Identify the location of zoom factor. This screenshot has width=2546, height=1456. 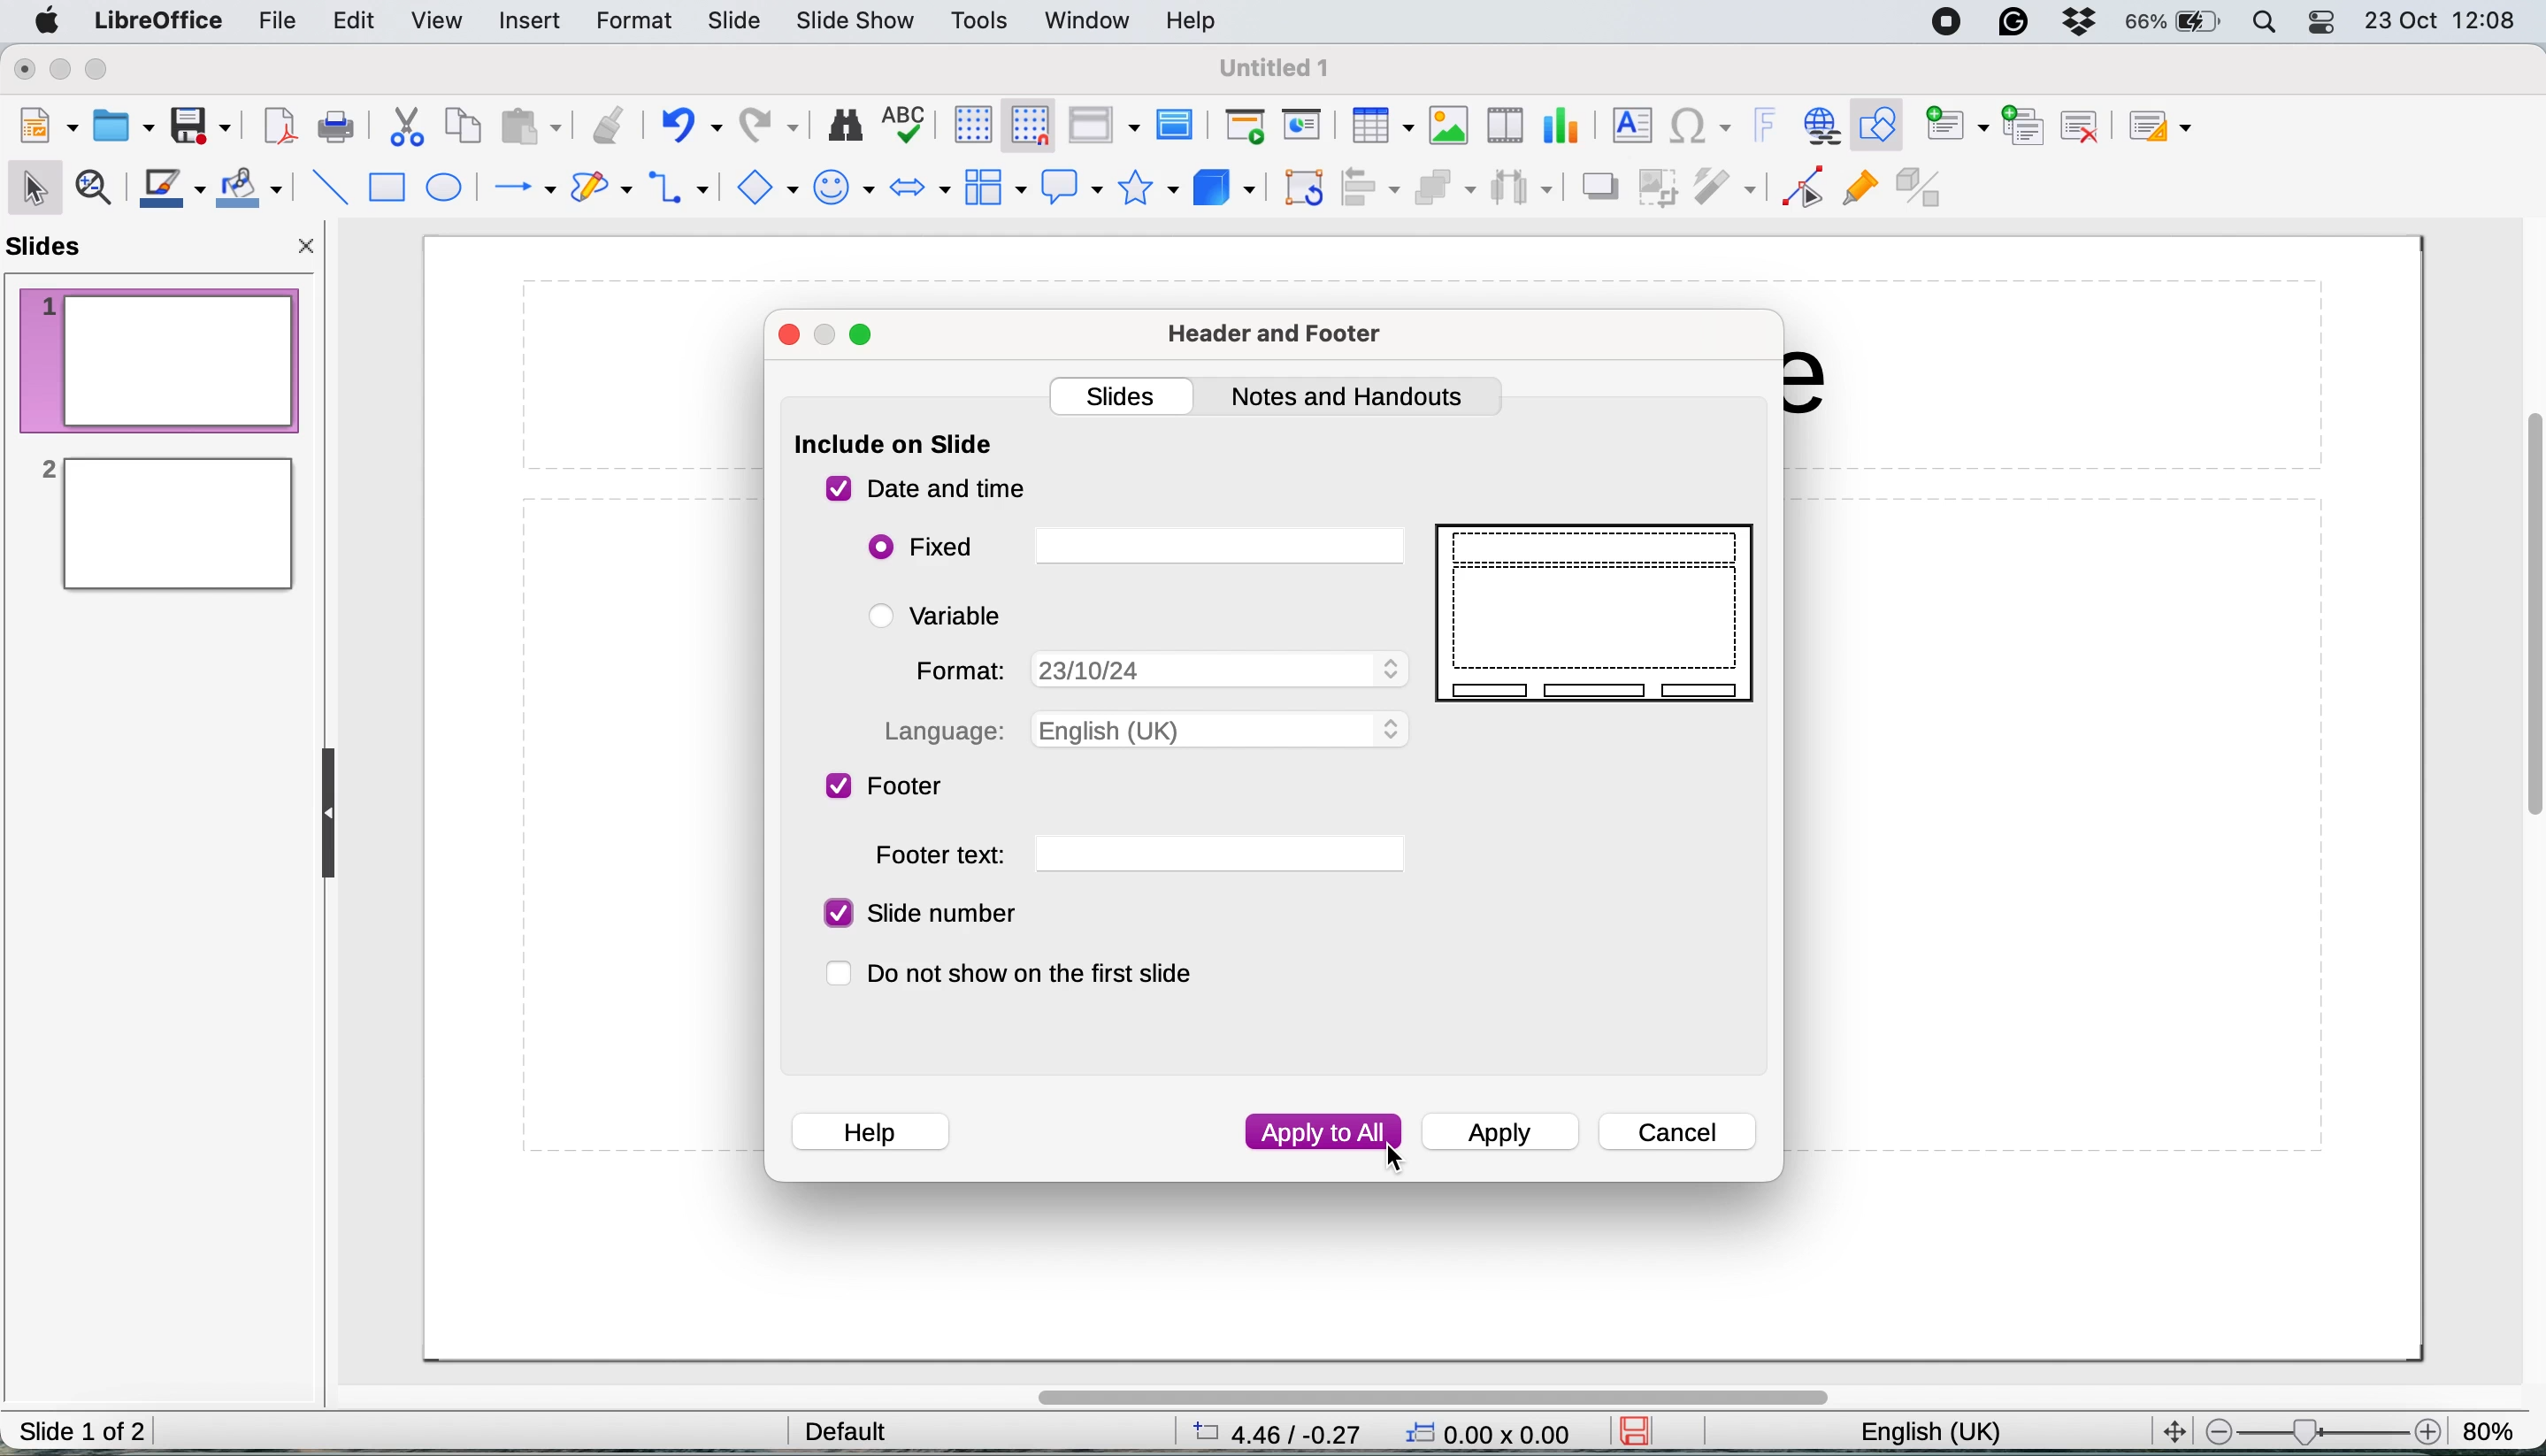
(2492, 1422).